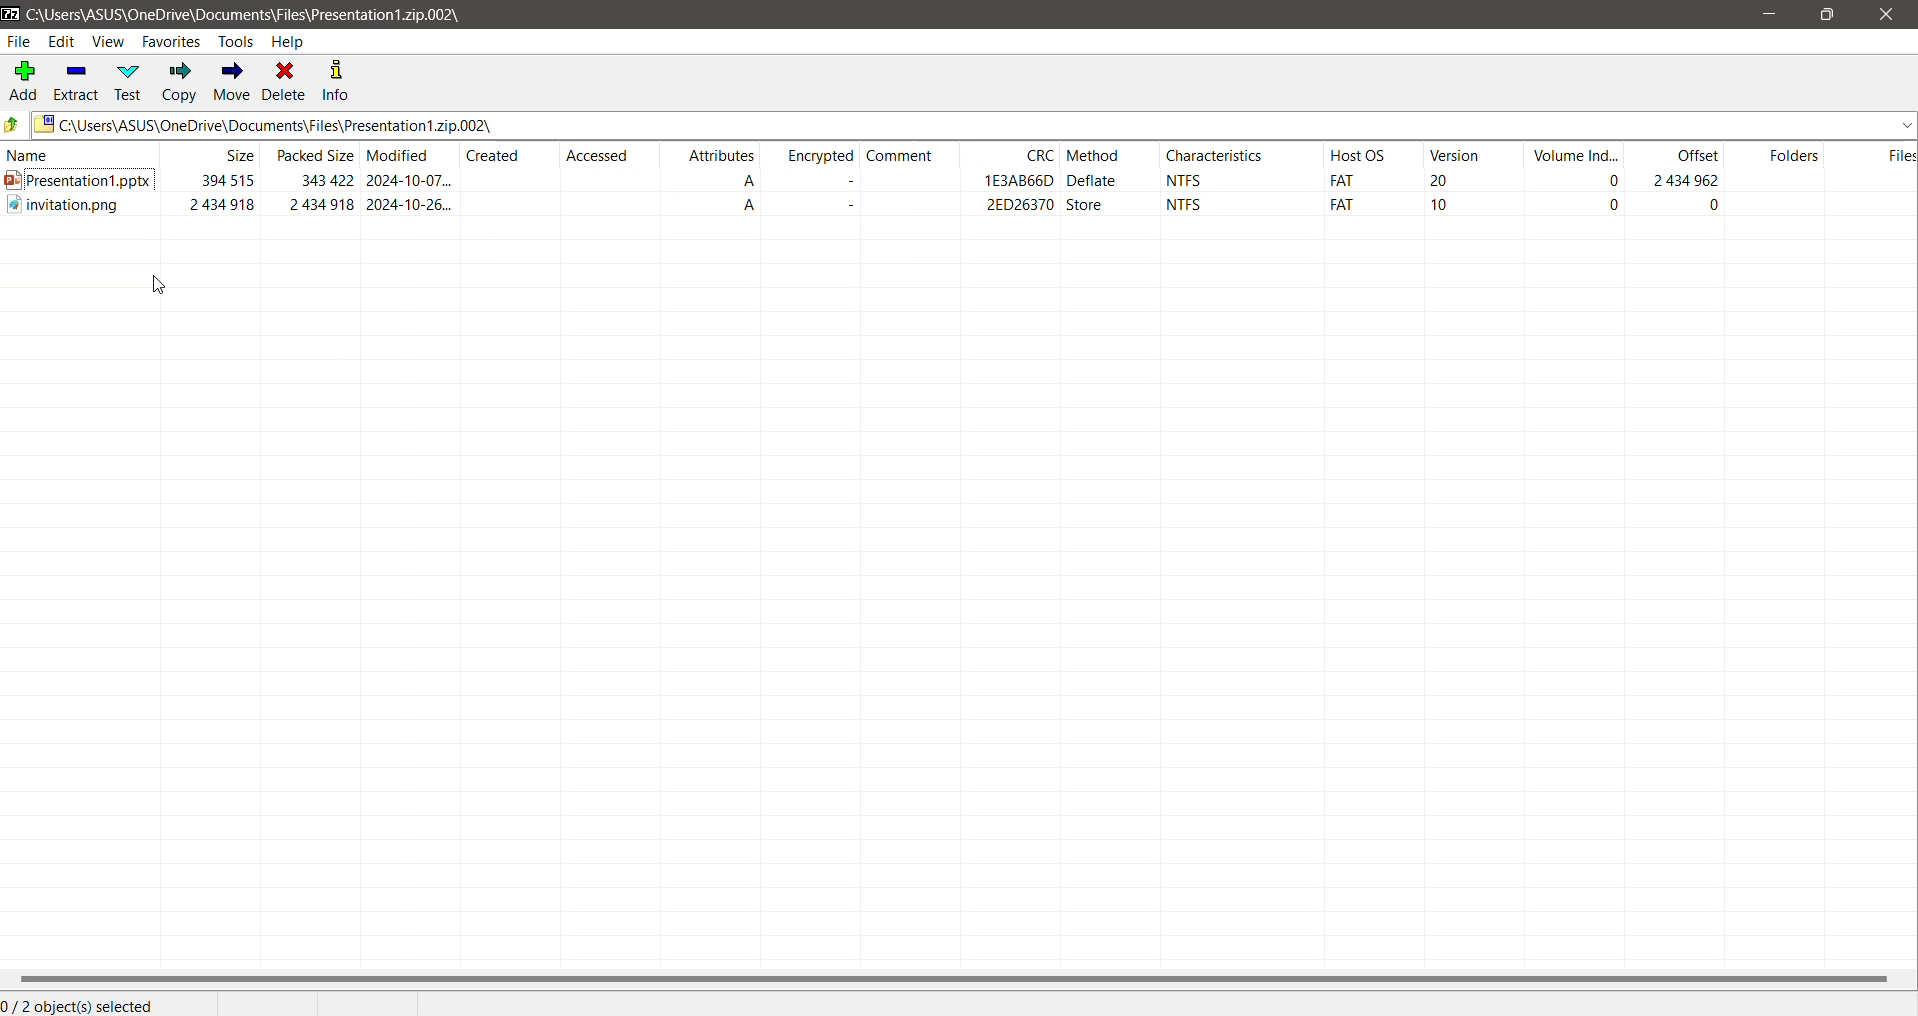 This screenshot has height=1016, width=1918. I want to click on Minimize, so click(1765, 14).